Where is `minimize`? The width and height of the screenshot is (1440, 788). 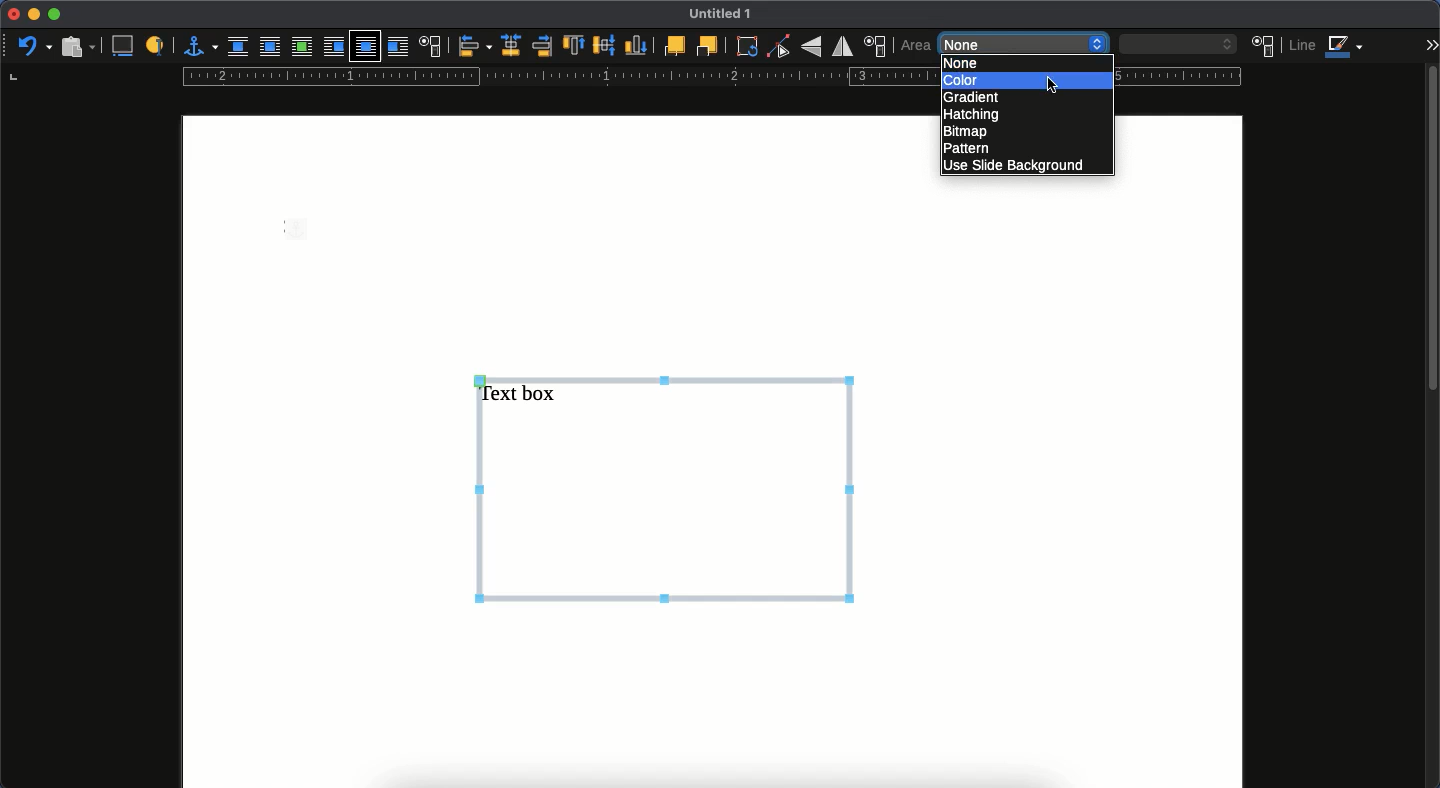
minimize is located at coordinates (33, 15).